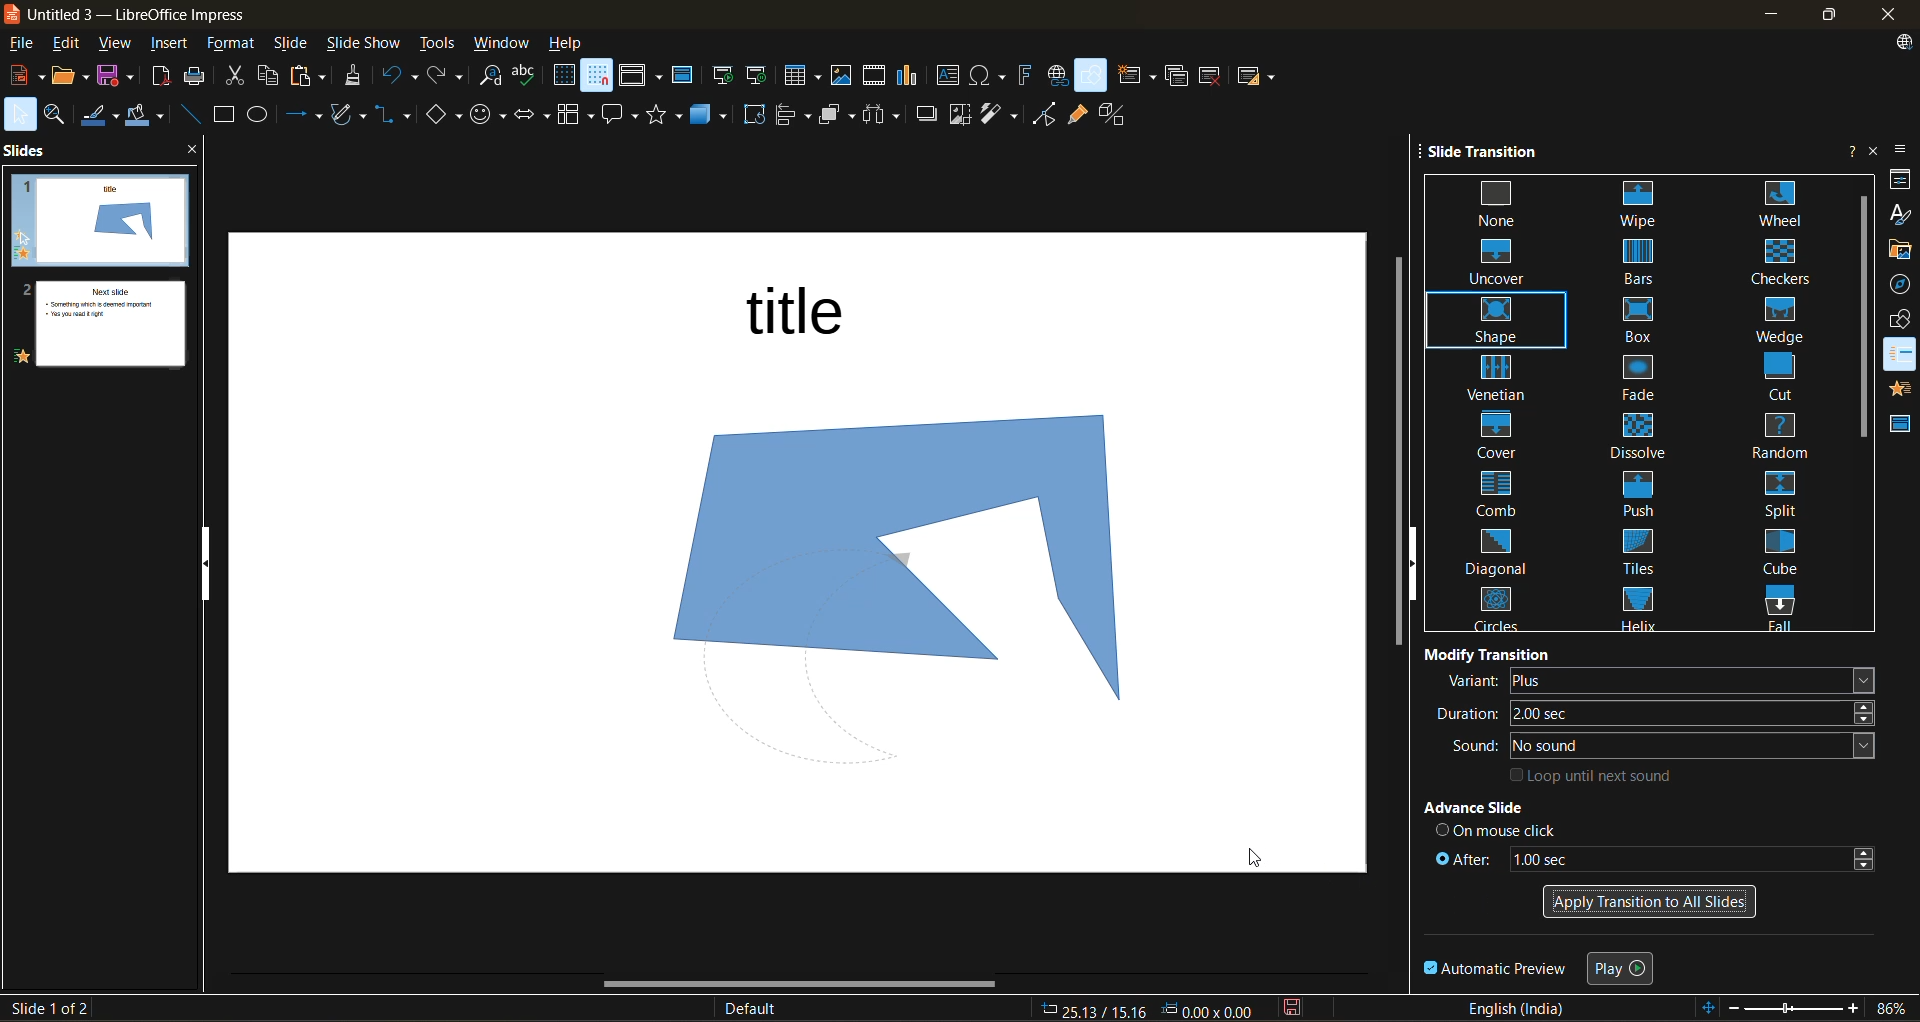 The width and height of the screenshot is (1920, 1022). What do you see at coordinates (1900, 392) in the screenshot?
I see `animation` at bounding box center [1900, 392].